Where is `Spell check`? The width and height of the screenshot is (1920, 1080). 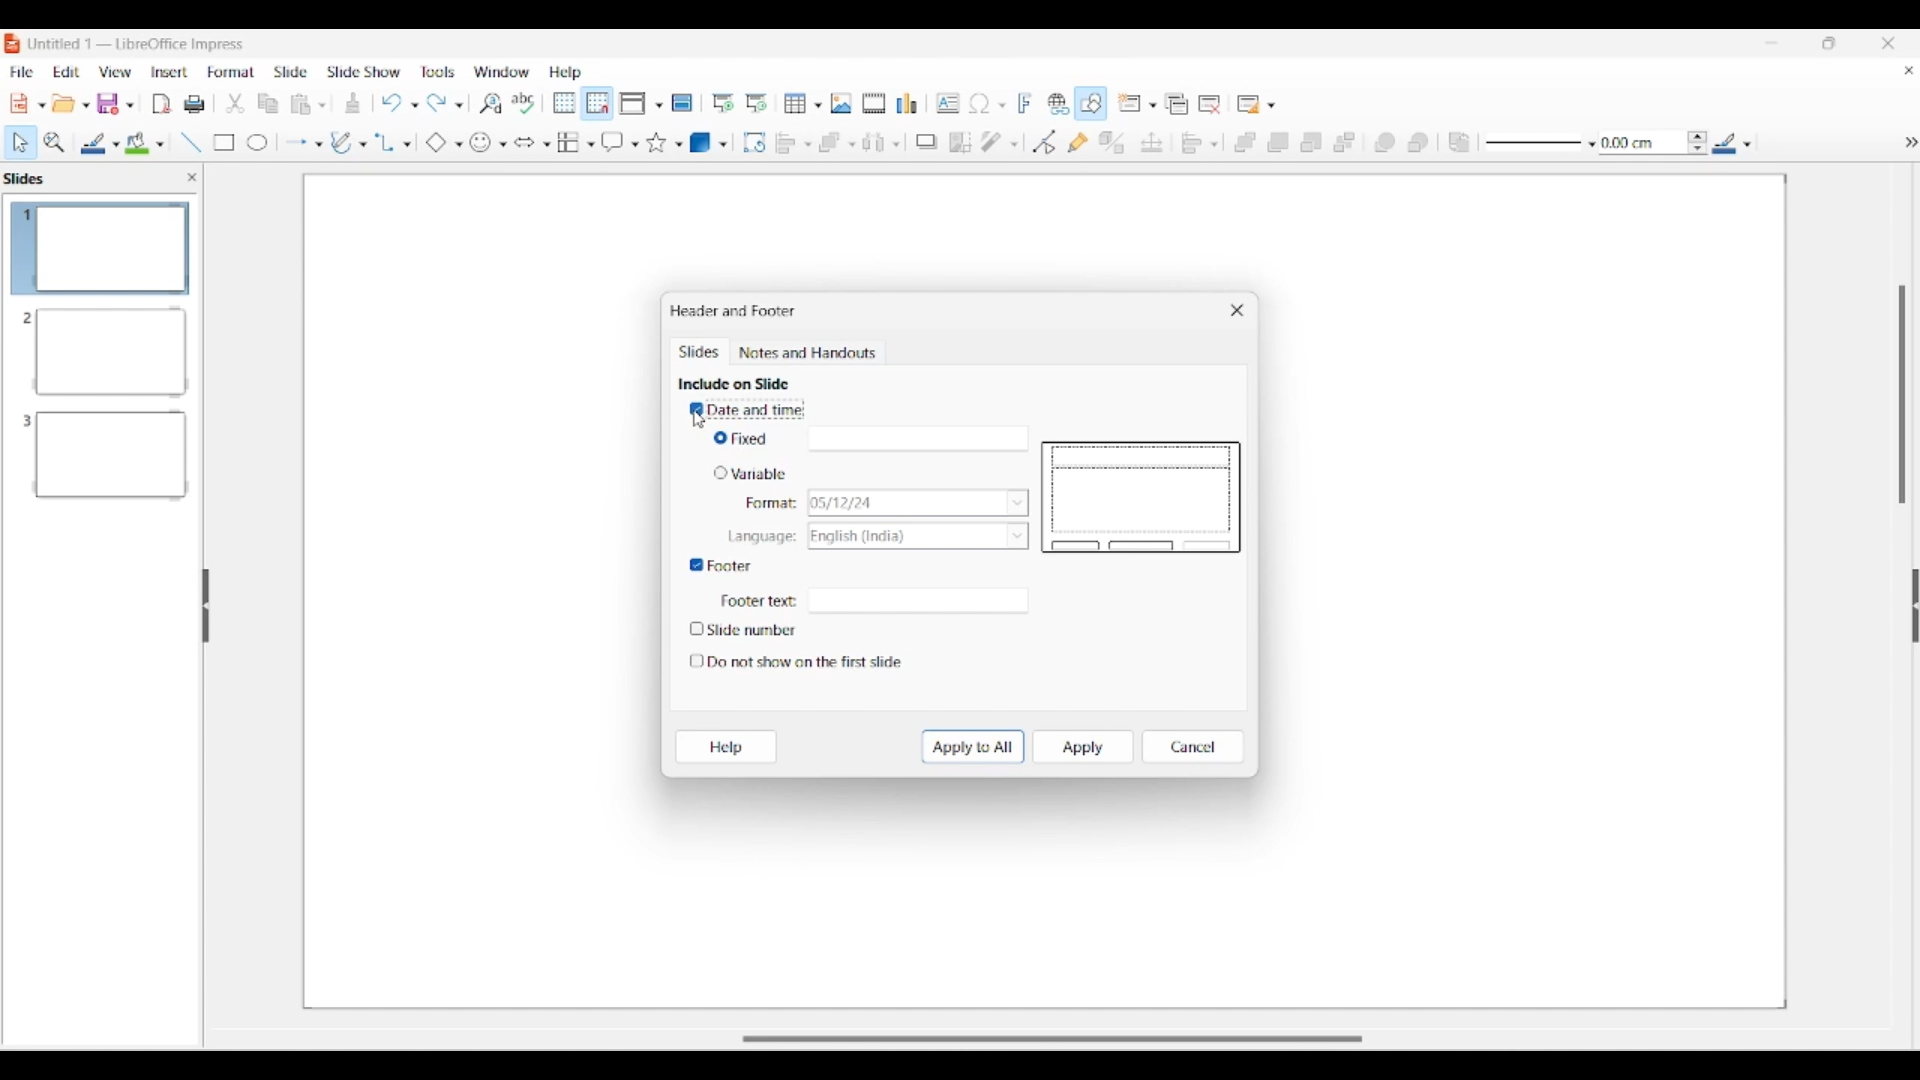 Spell check is located at coordinates (523, 103).